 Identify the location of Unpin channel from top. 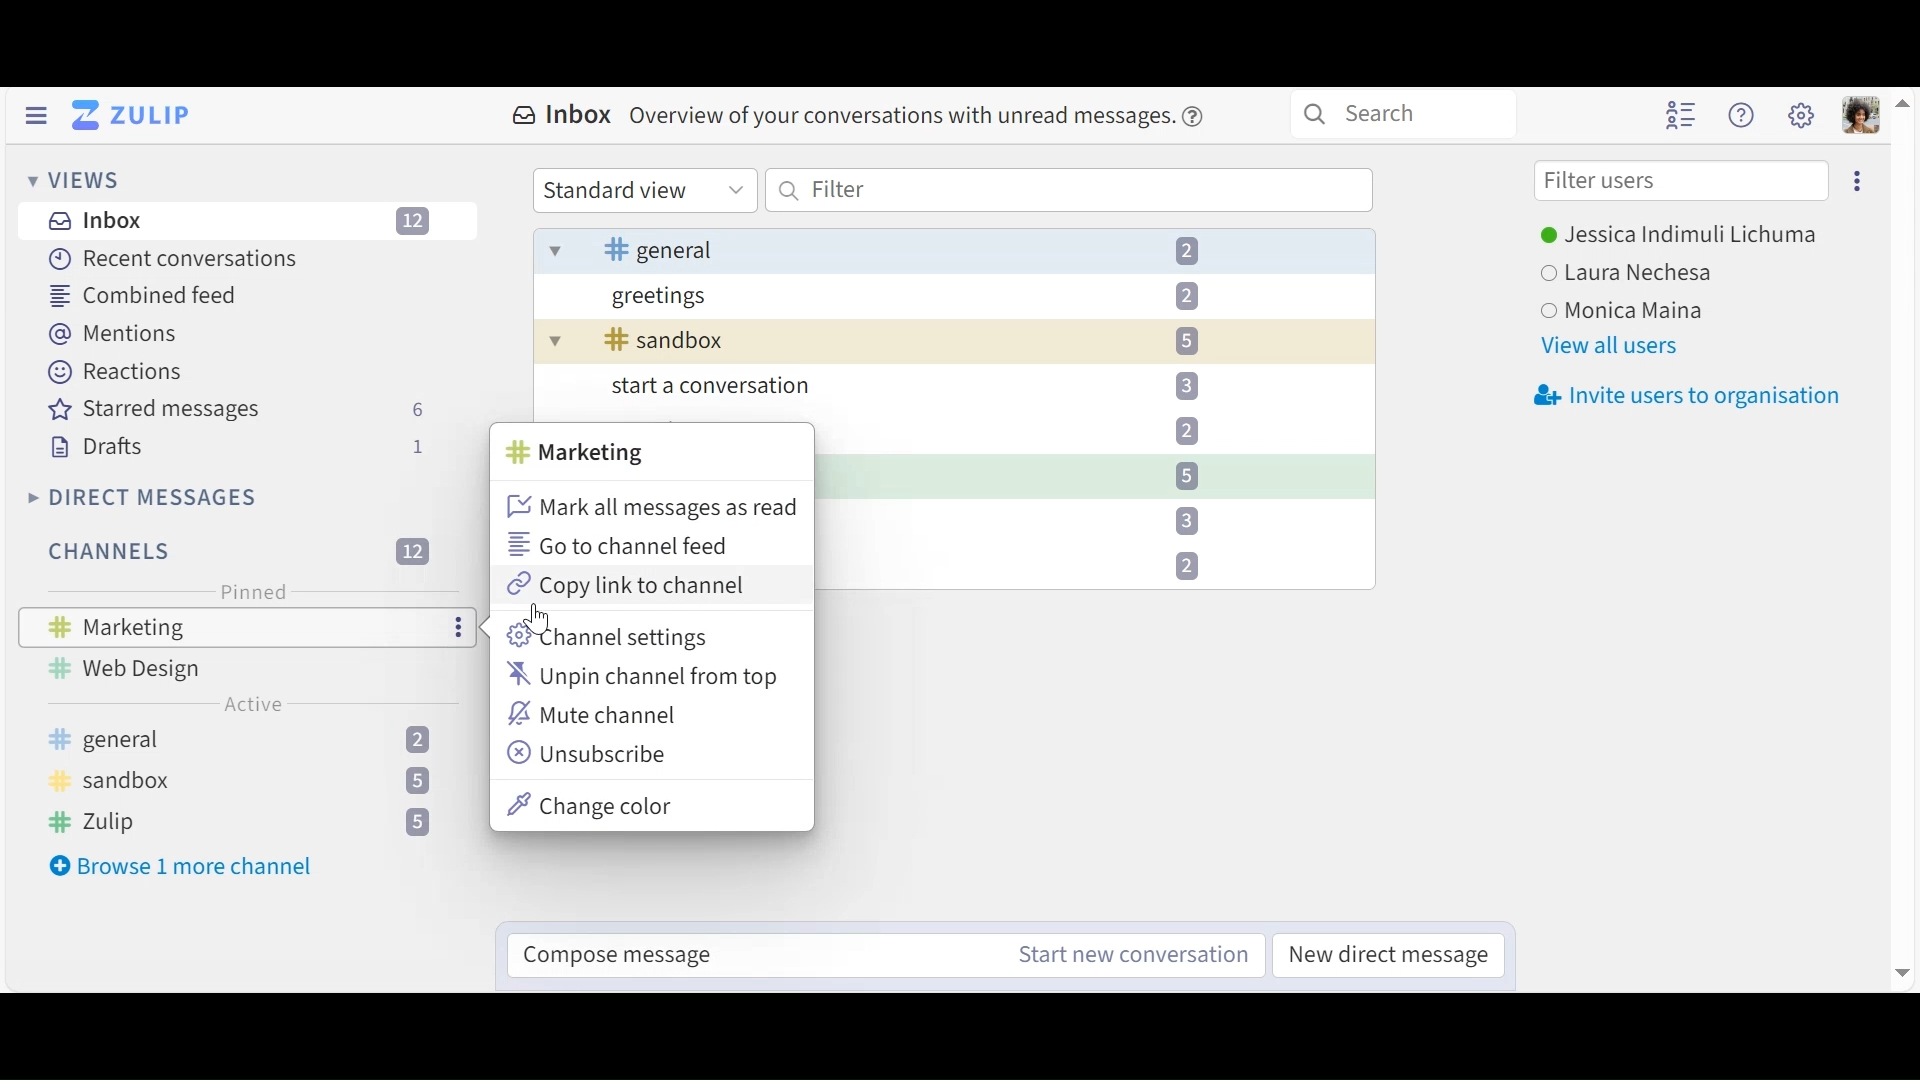
(645, 677).